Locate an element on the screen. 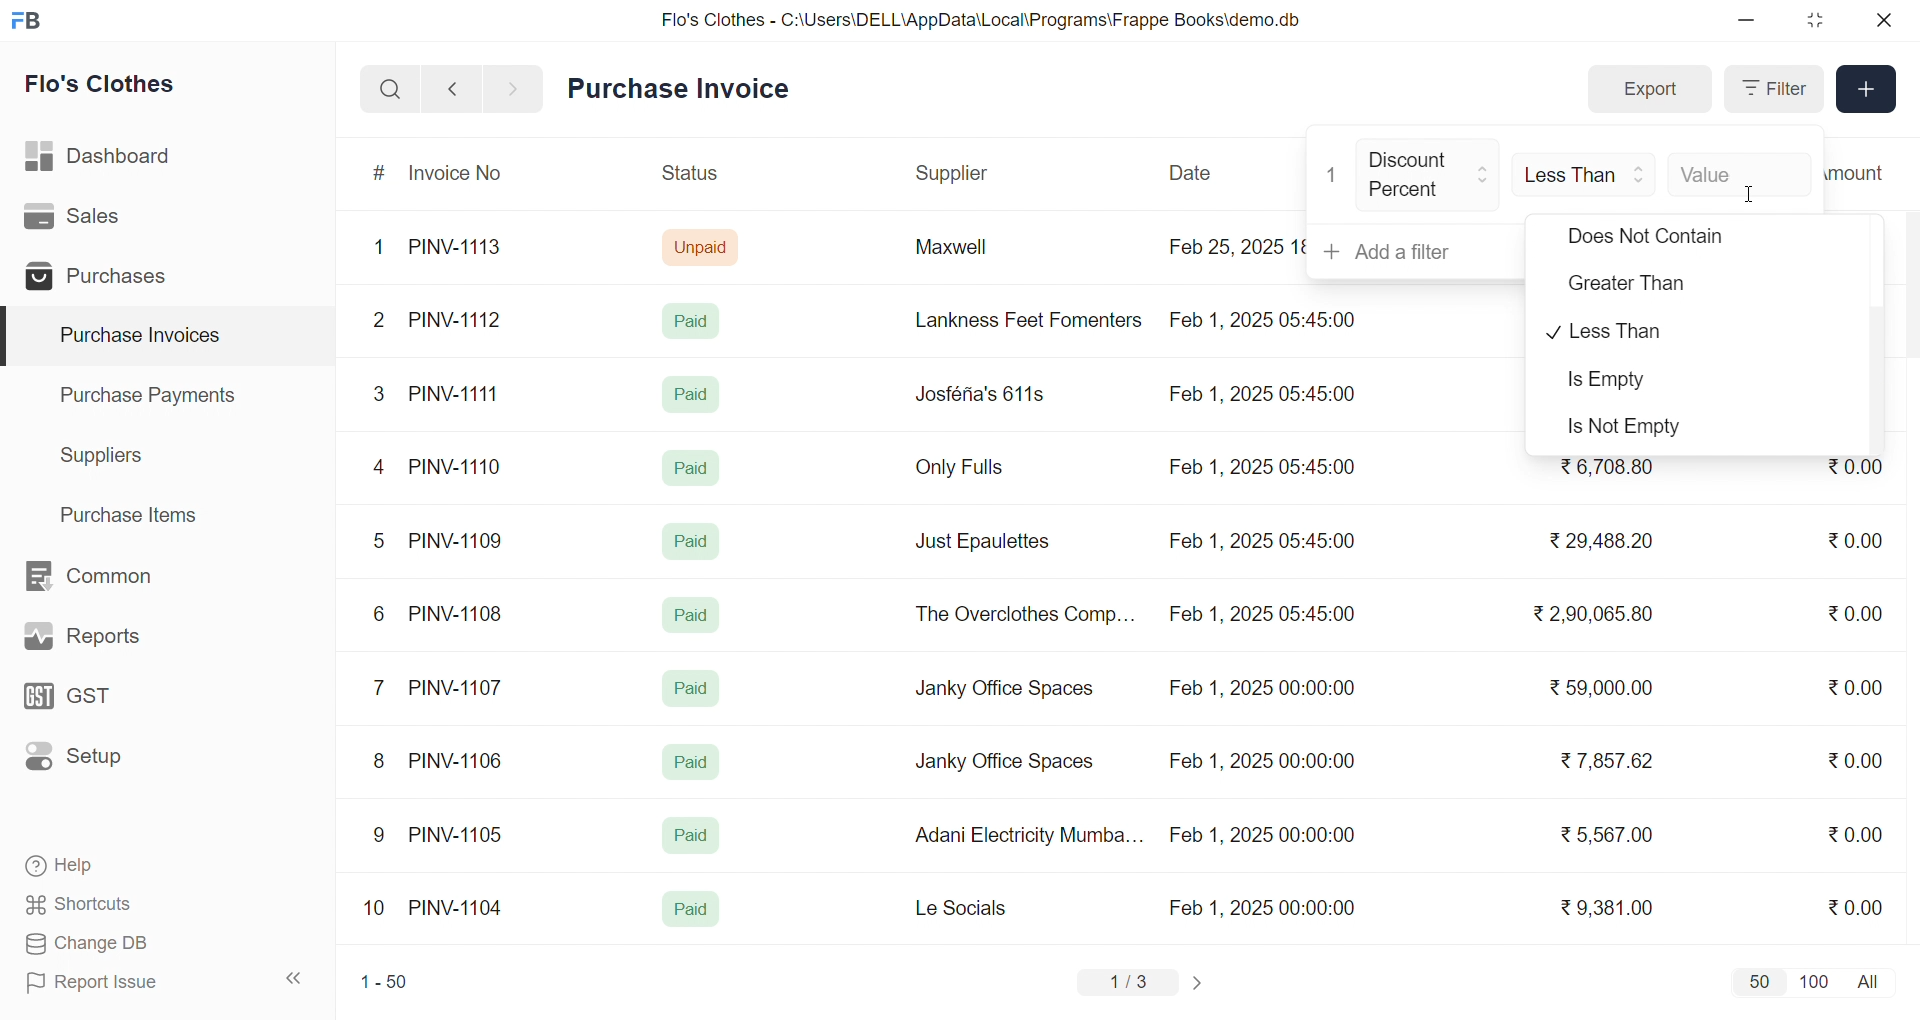 The height and width of the screenshot is (1020, 1920). 1 is located at coordinates (383, 248).